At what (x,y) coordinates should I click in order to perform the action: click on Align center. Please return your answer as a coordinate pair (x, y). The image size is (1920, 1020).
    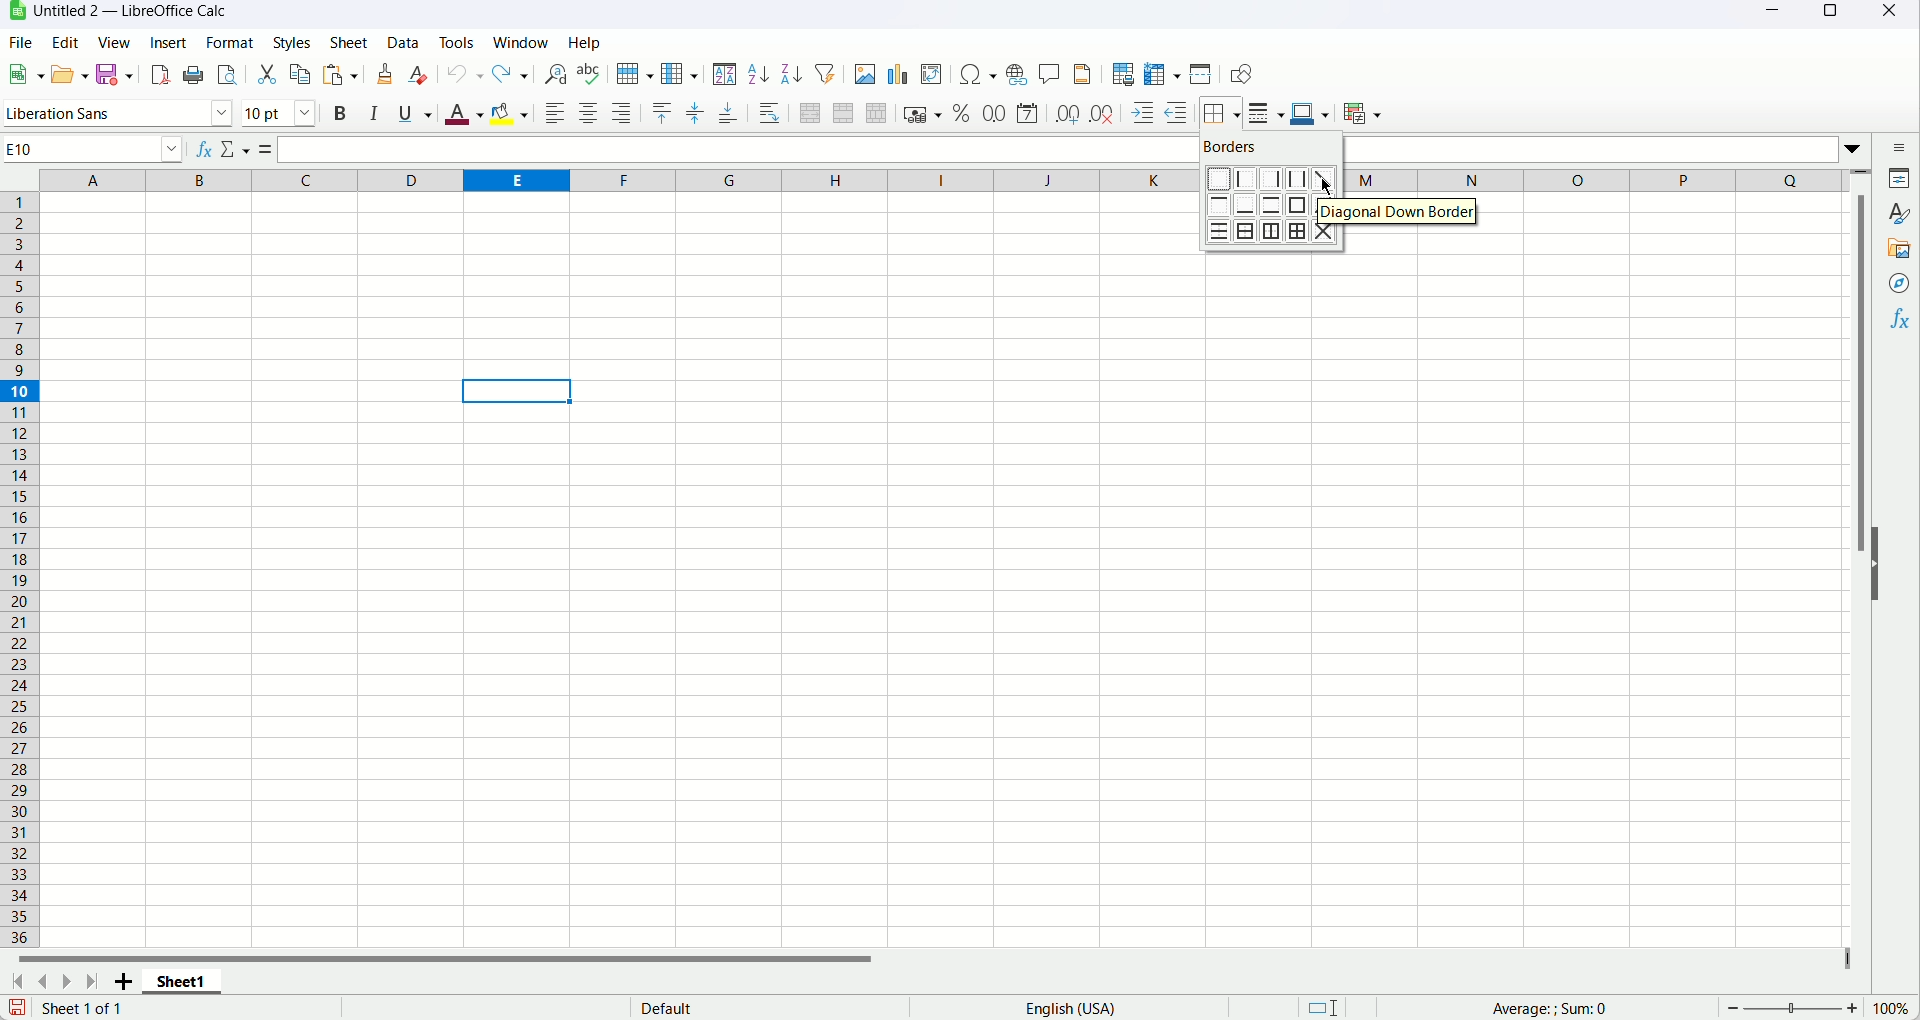
    Looking at the image, I should click on (589, 115).